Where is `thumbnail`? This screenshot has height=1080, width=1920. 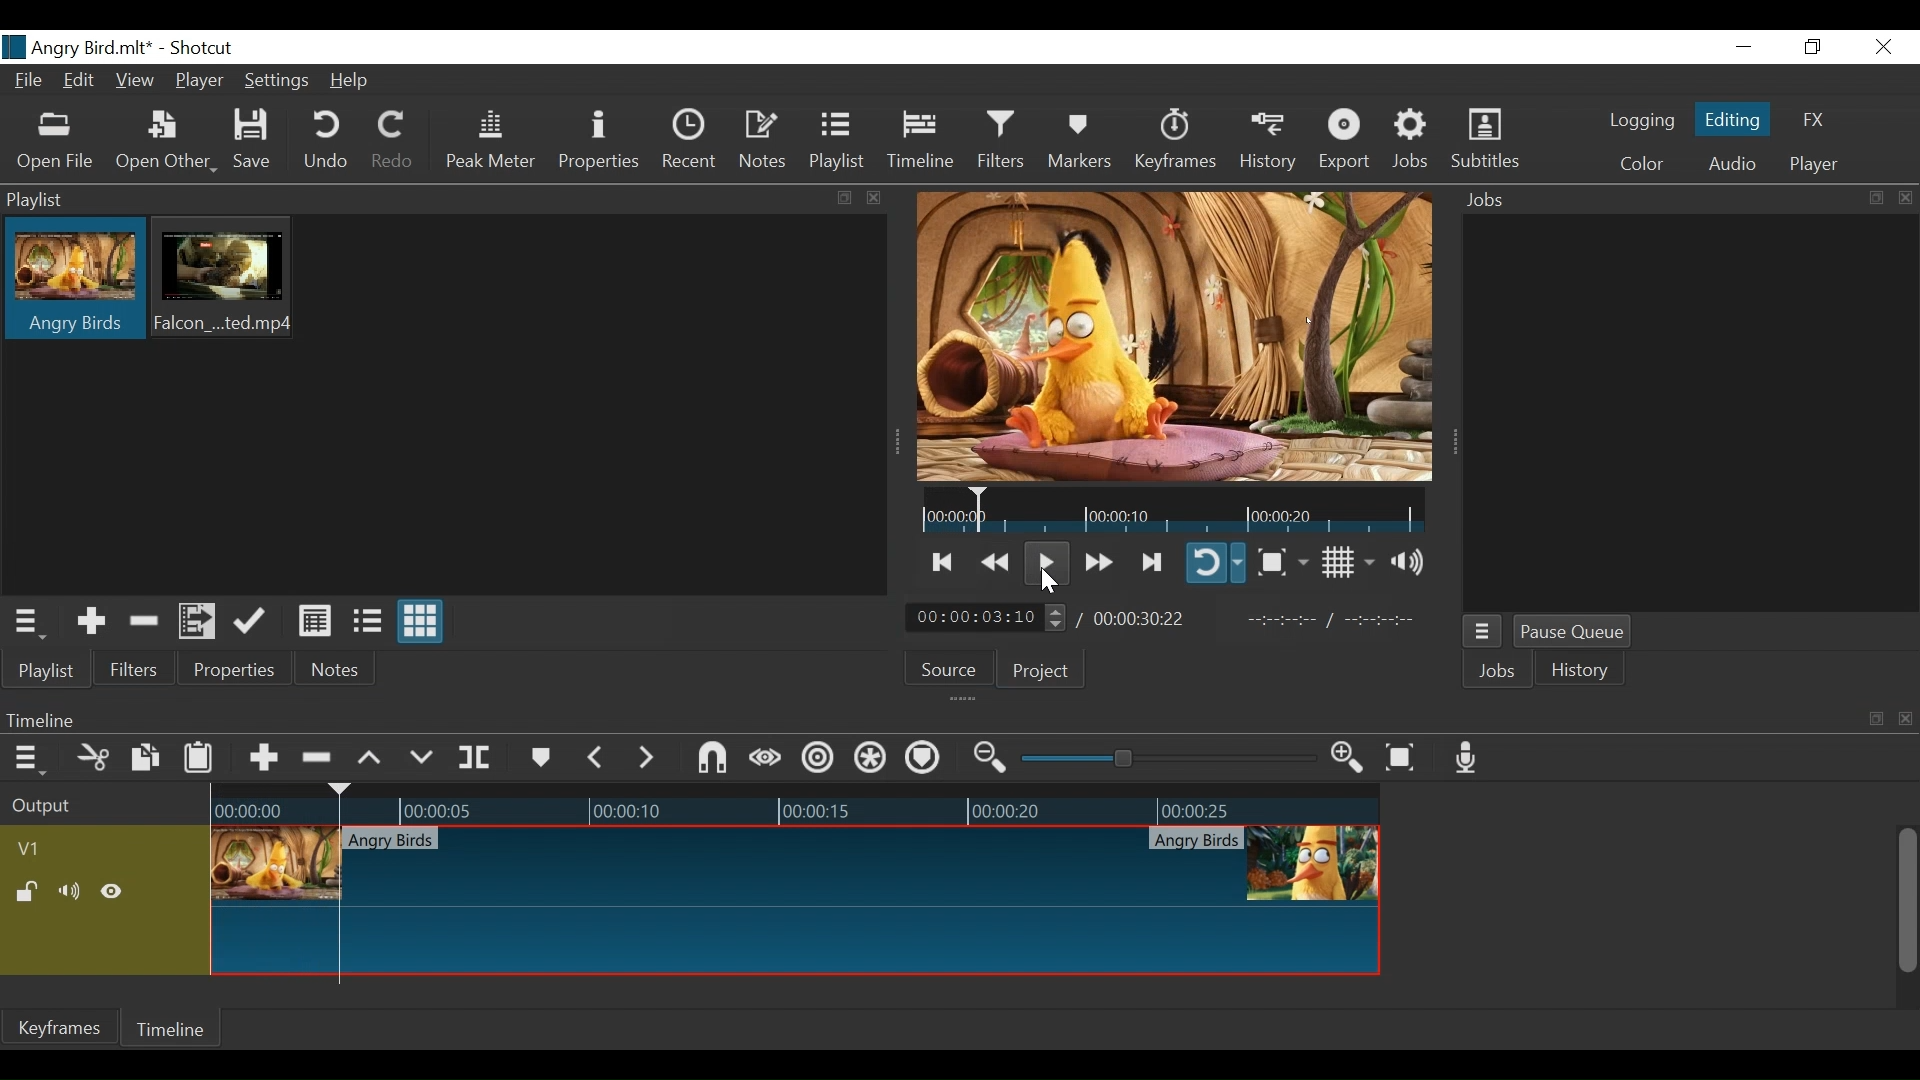 thumbnail is located at coordinates (795, 888).